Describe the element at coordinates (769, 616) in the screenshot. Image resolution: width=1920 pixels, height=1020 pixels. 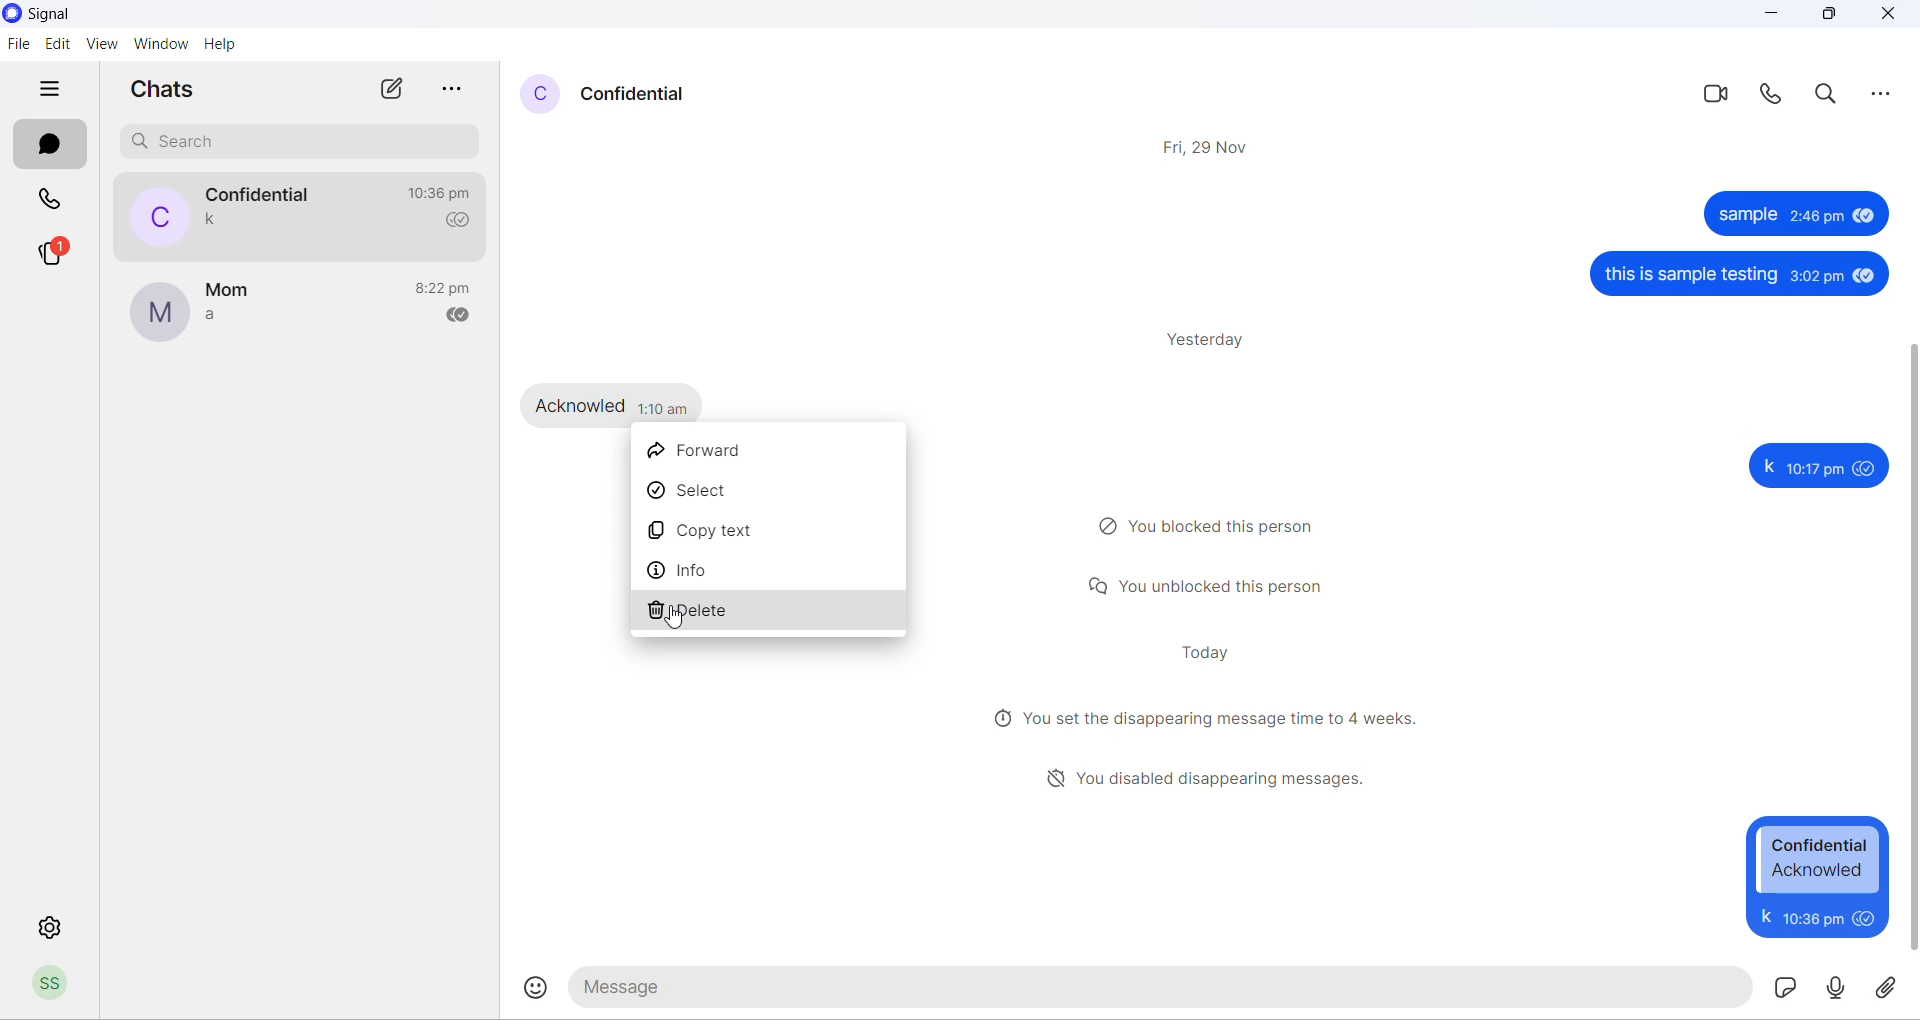
I see `delete` at that location.